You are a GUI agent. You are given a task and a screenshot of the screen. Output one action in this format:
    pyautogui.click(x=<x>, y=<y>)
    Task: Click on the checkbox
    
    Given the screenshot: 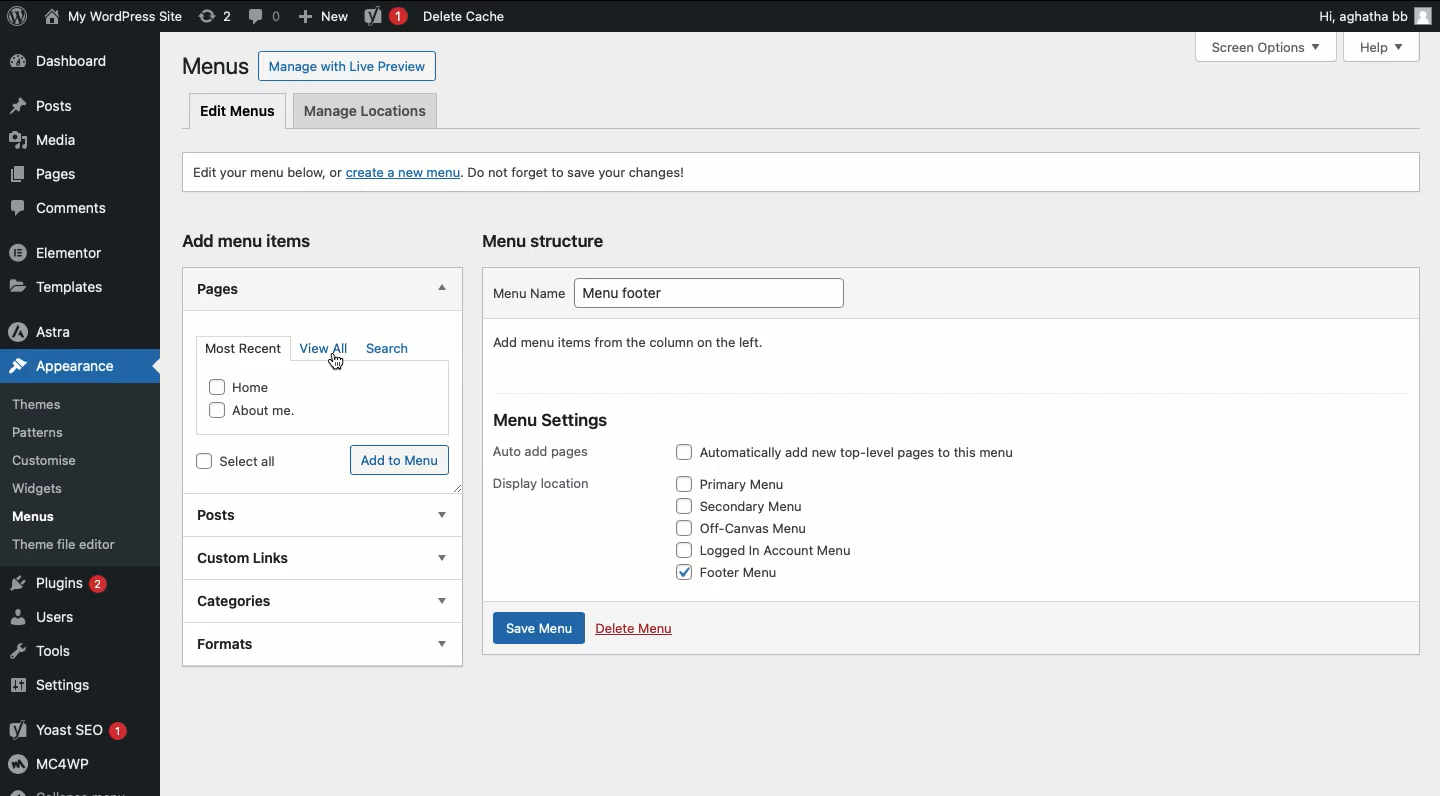 What is the action you would take?
    pyautogui.click(x=205, y=460)
    